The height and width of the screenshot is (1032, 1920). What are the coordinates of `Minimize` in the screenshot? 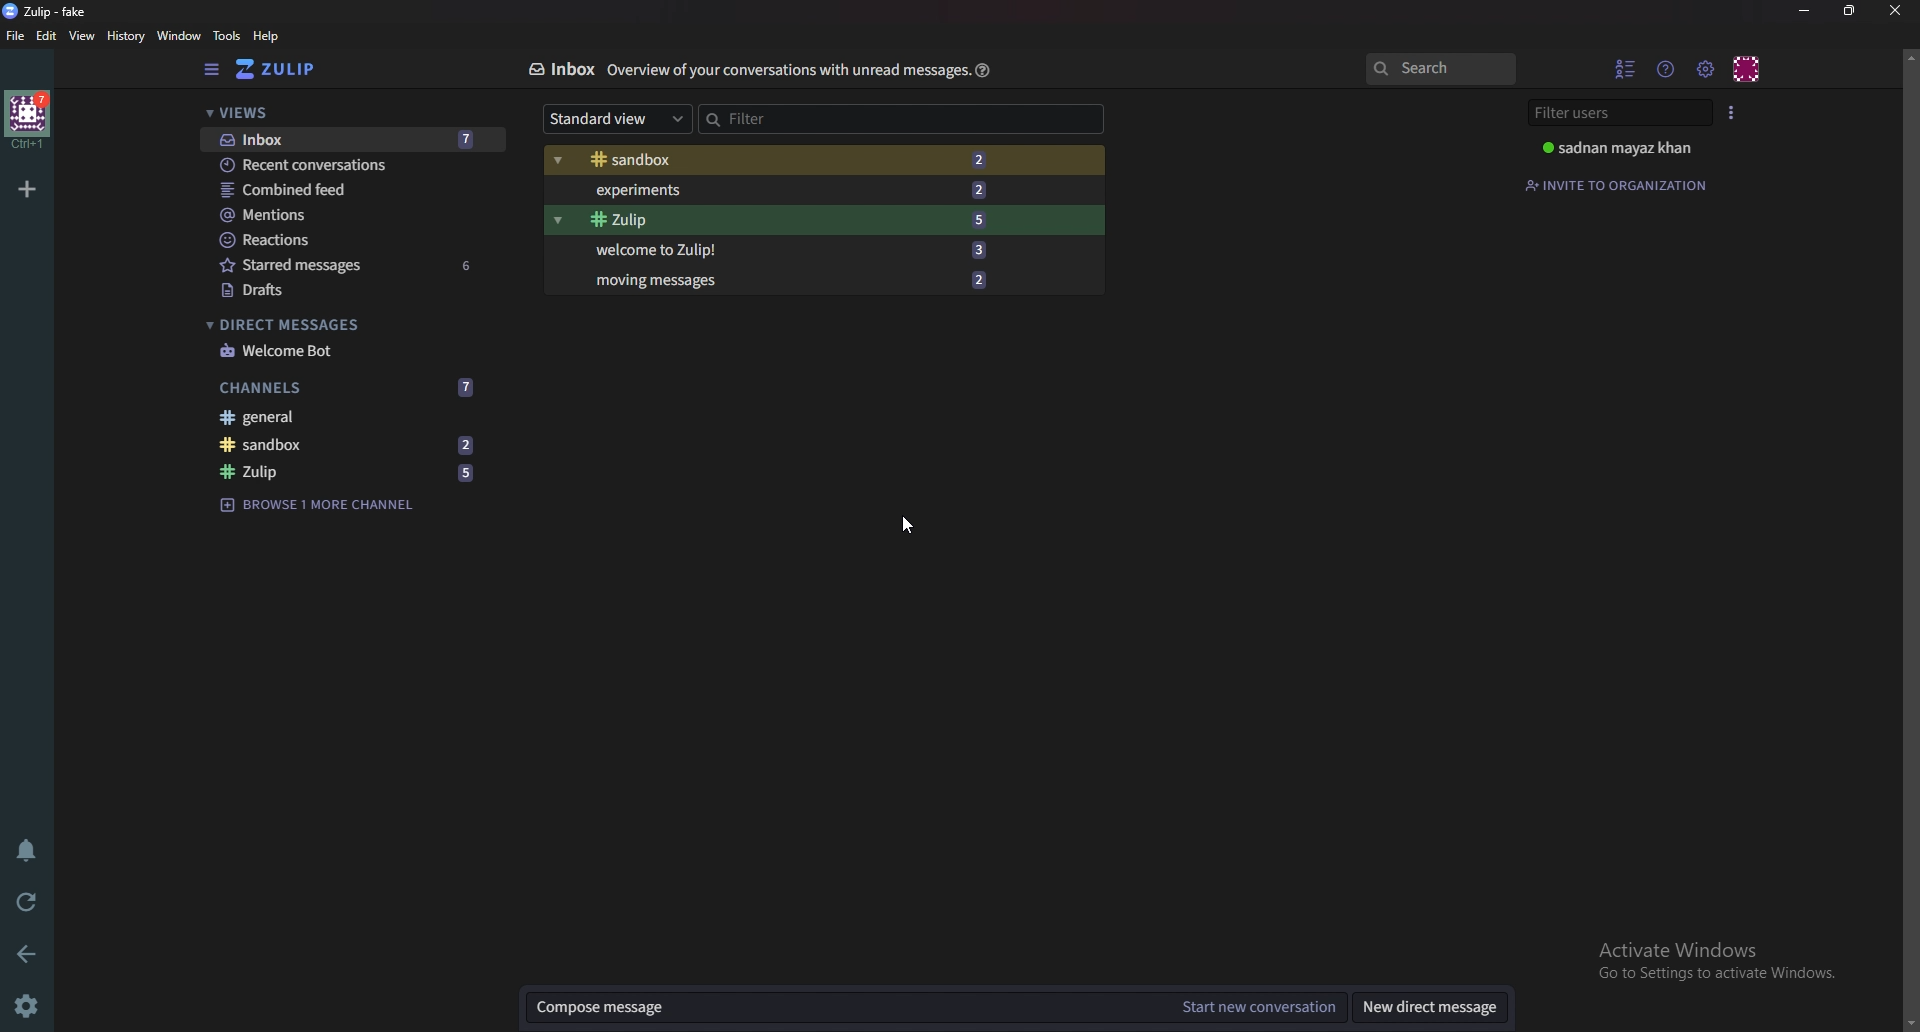 It's located at (1806, 10).